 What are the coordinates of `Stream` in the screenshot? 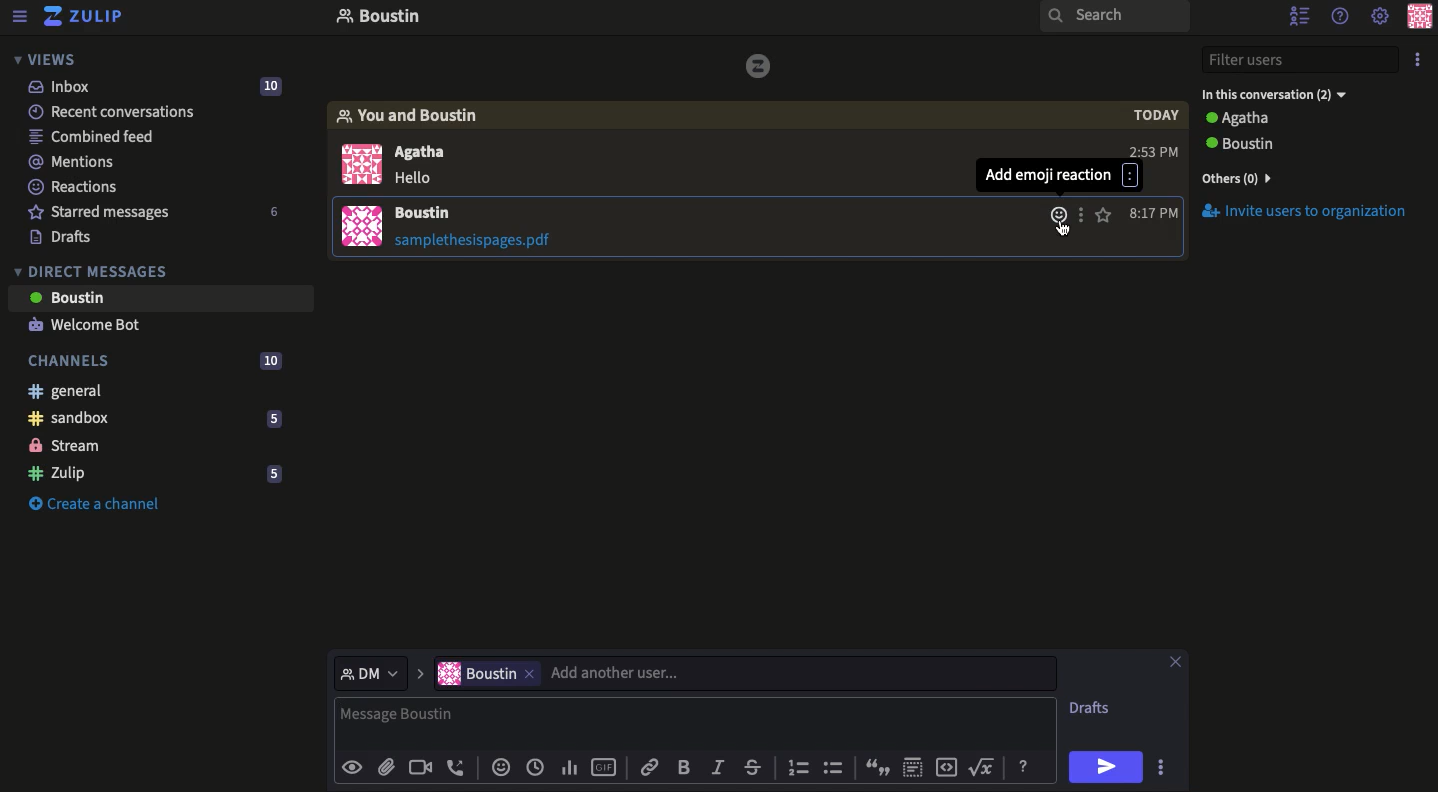 It's located at (66, 445).